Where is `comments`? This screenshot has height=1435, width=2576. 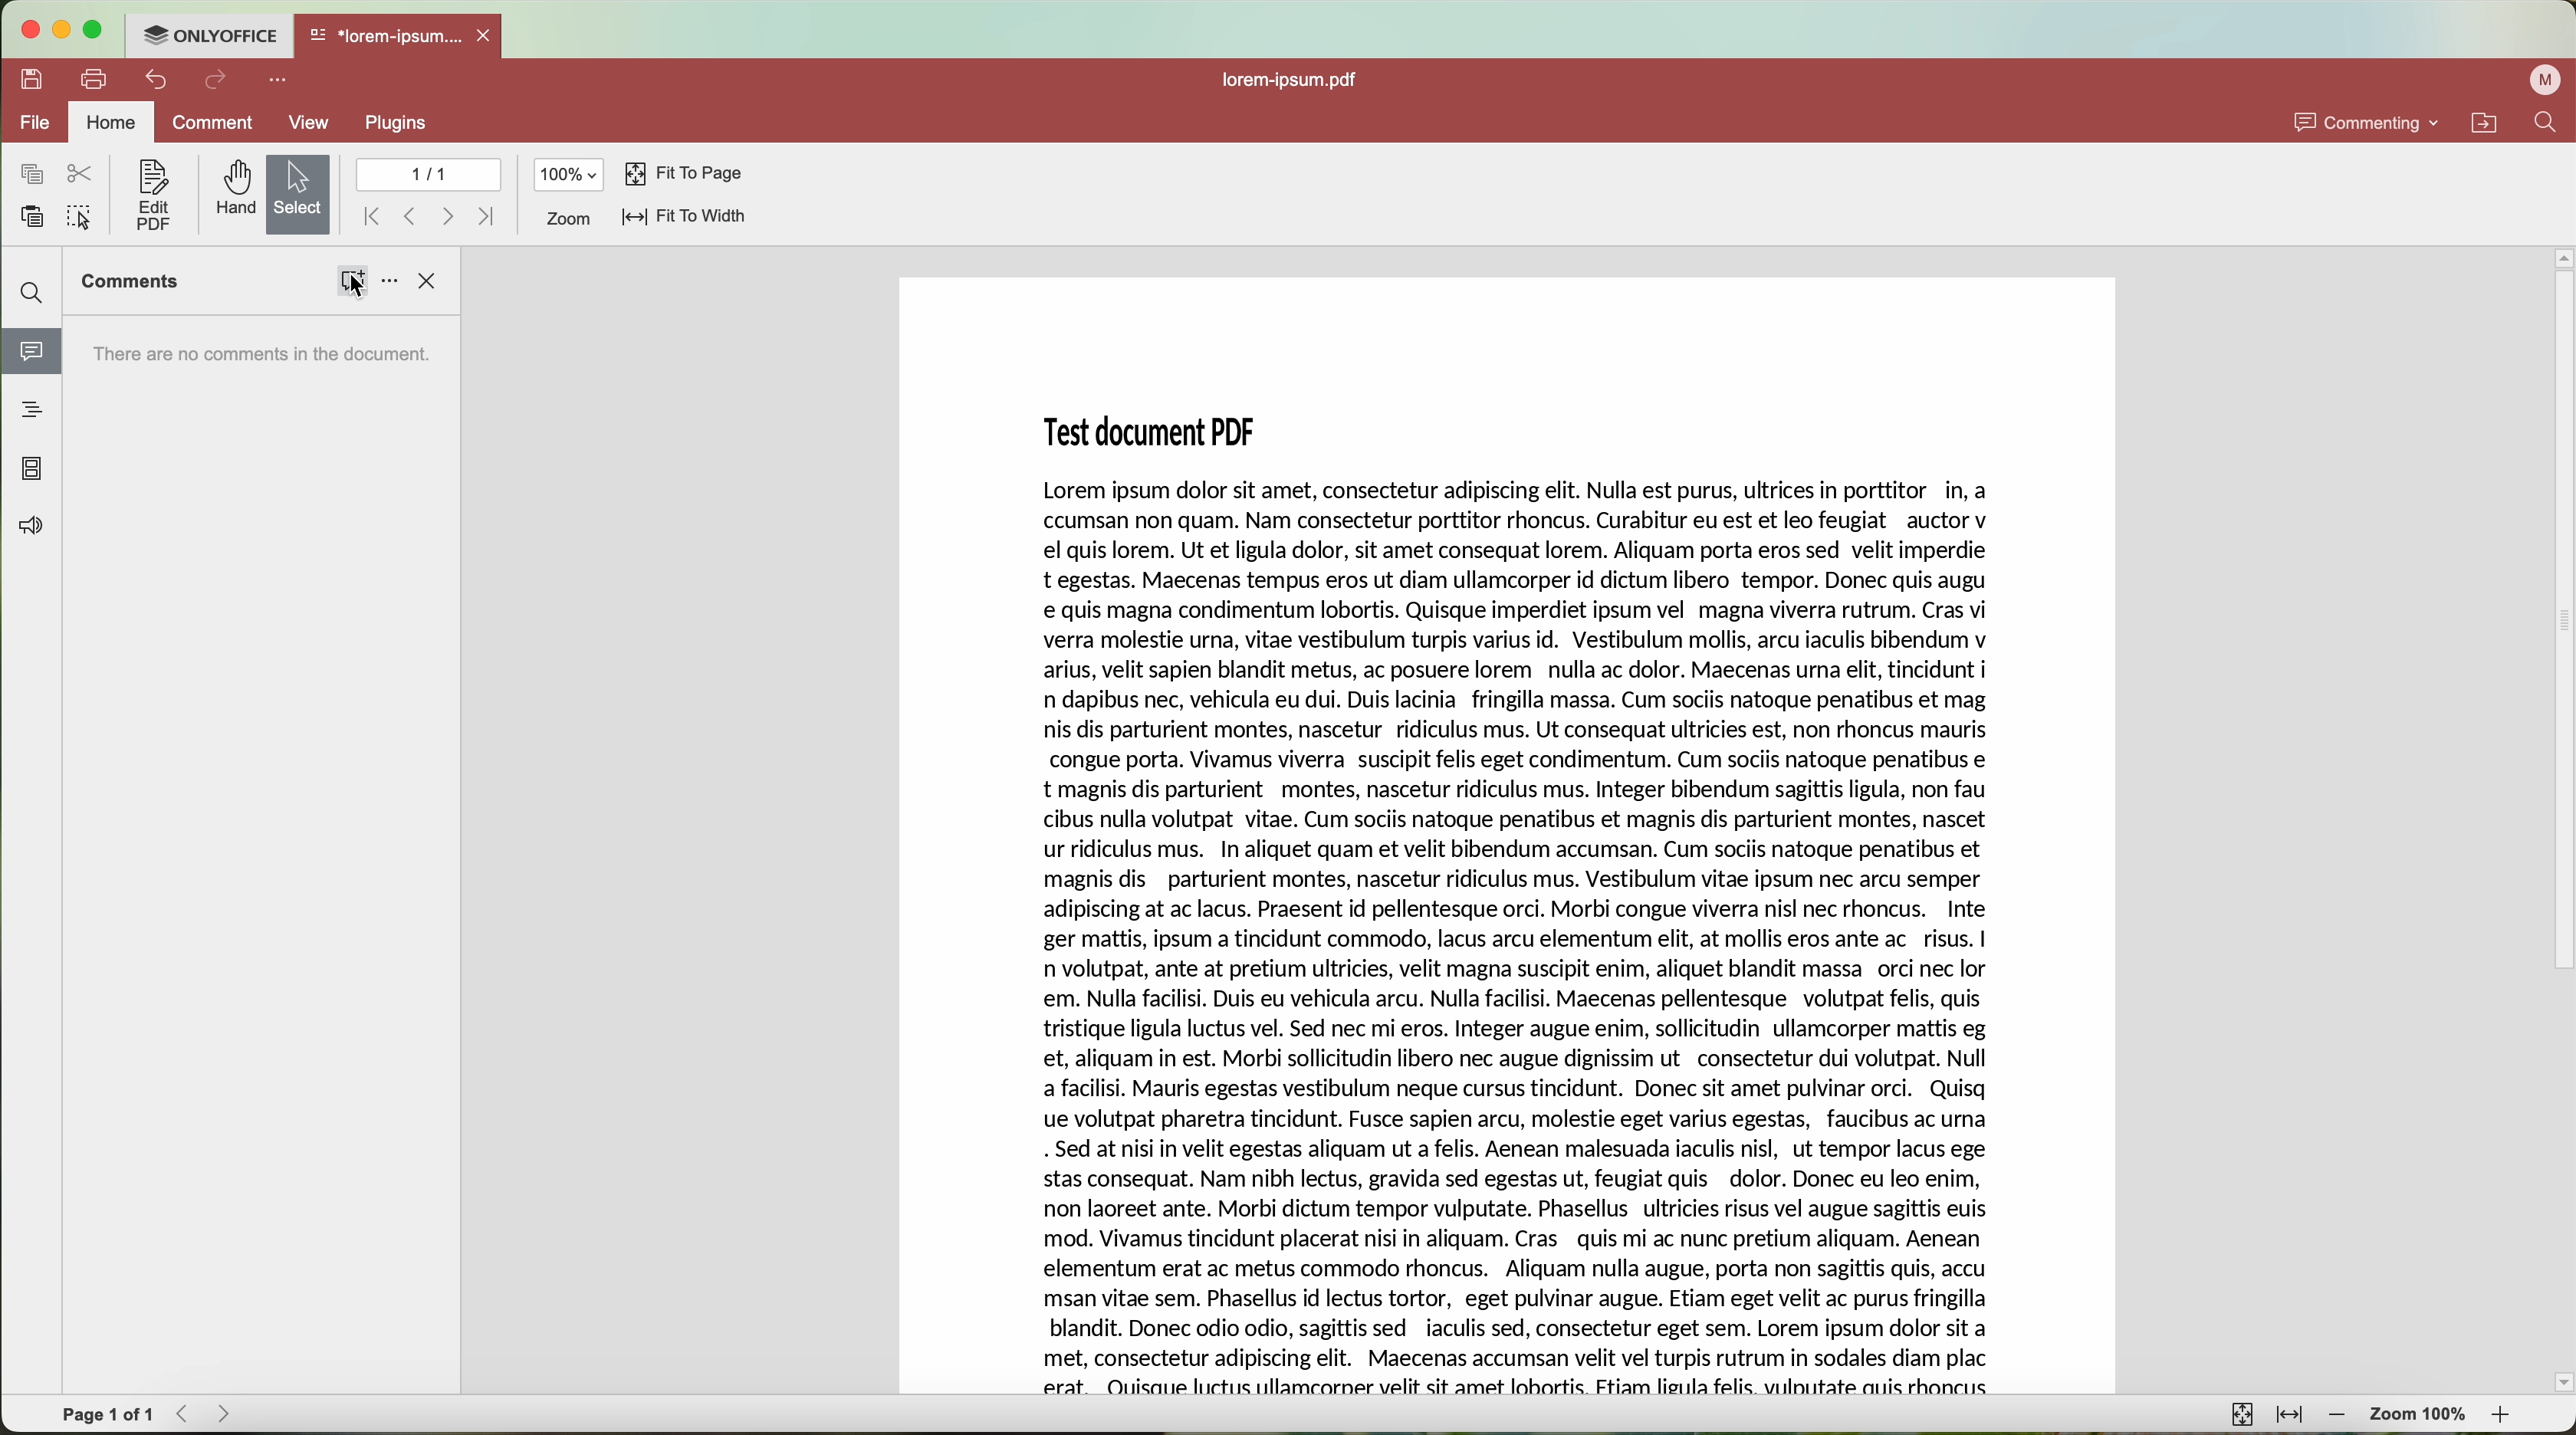
comments is located at coordinates (130, 281).